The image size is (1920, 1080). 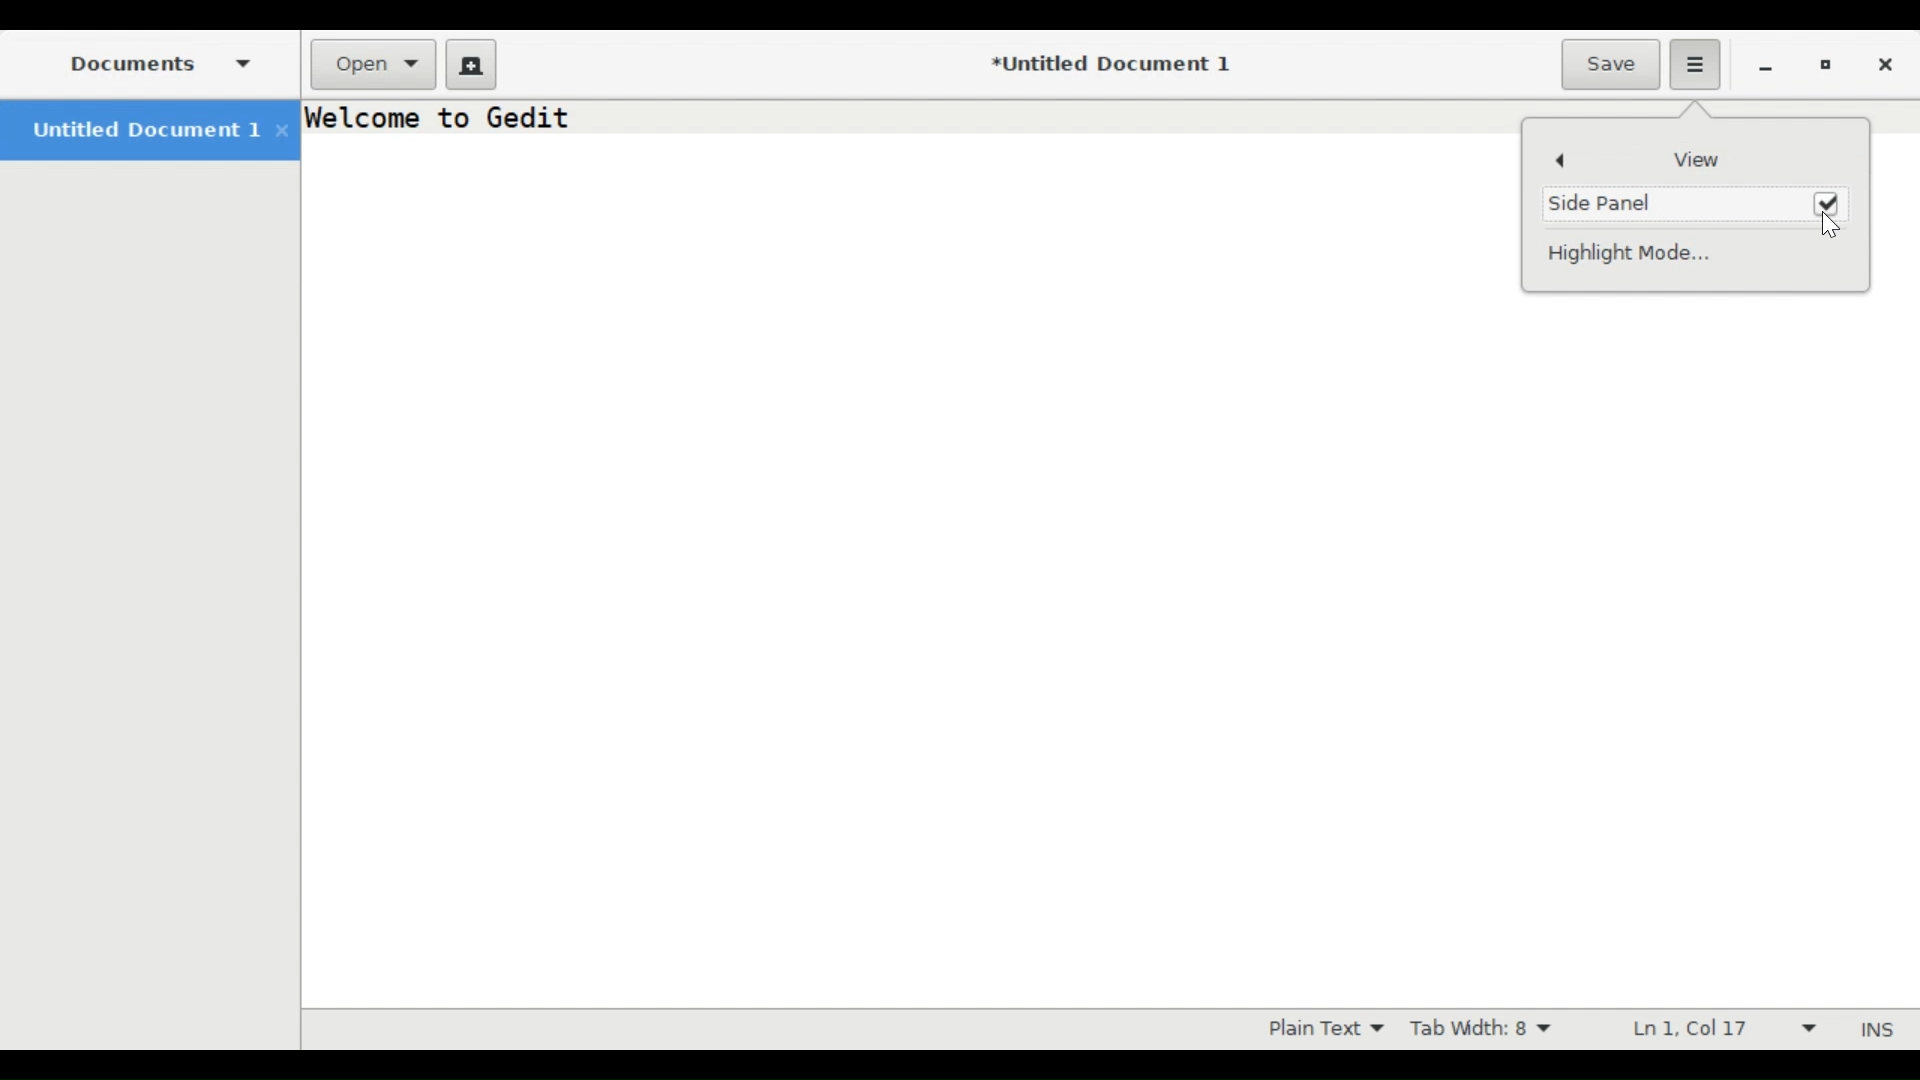 I want to click on Restore, so click(x=1827, y=63).